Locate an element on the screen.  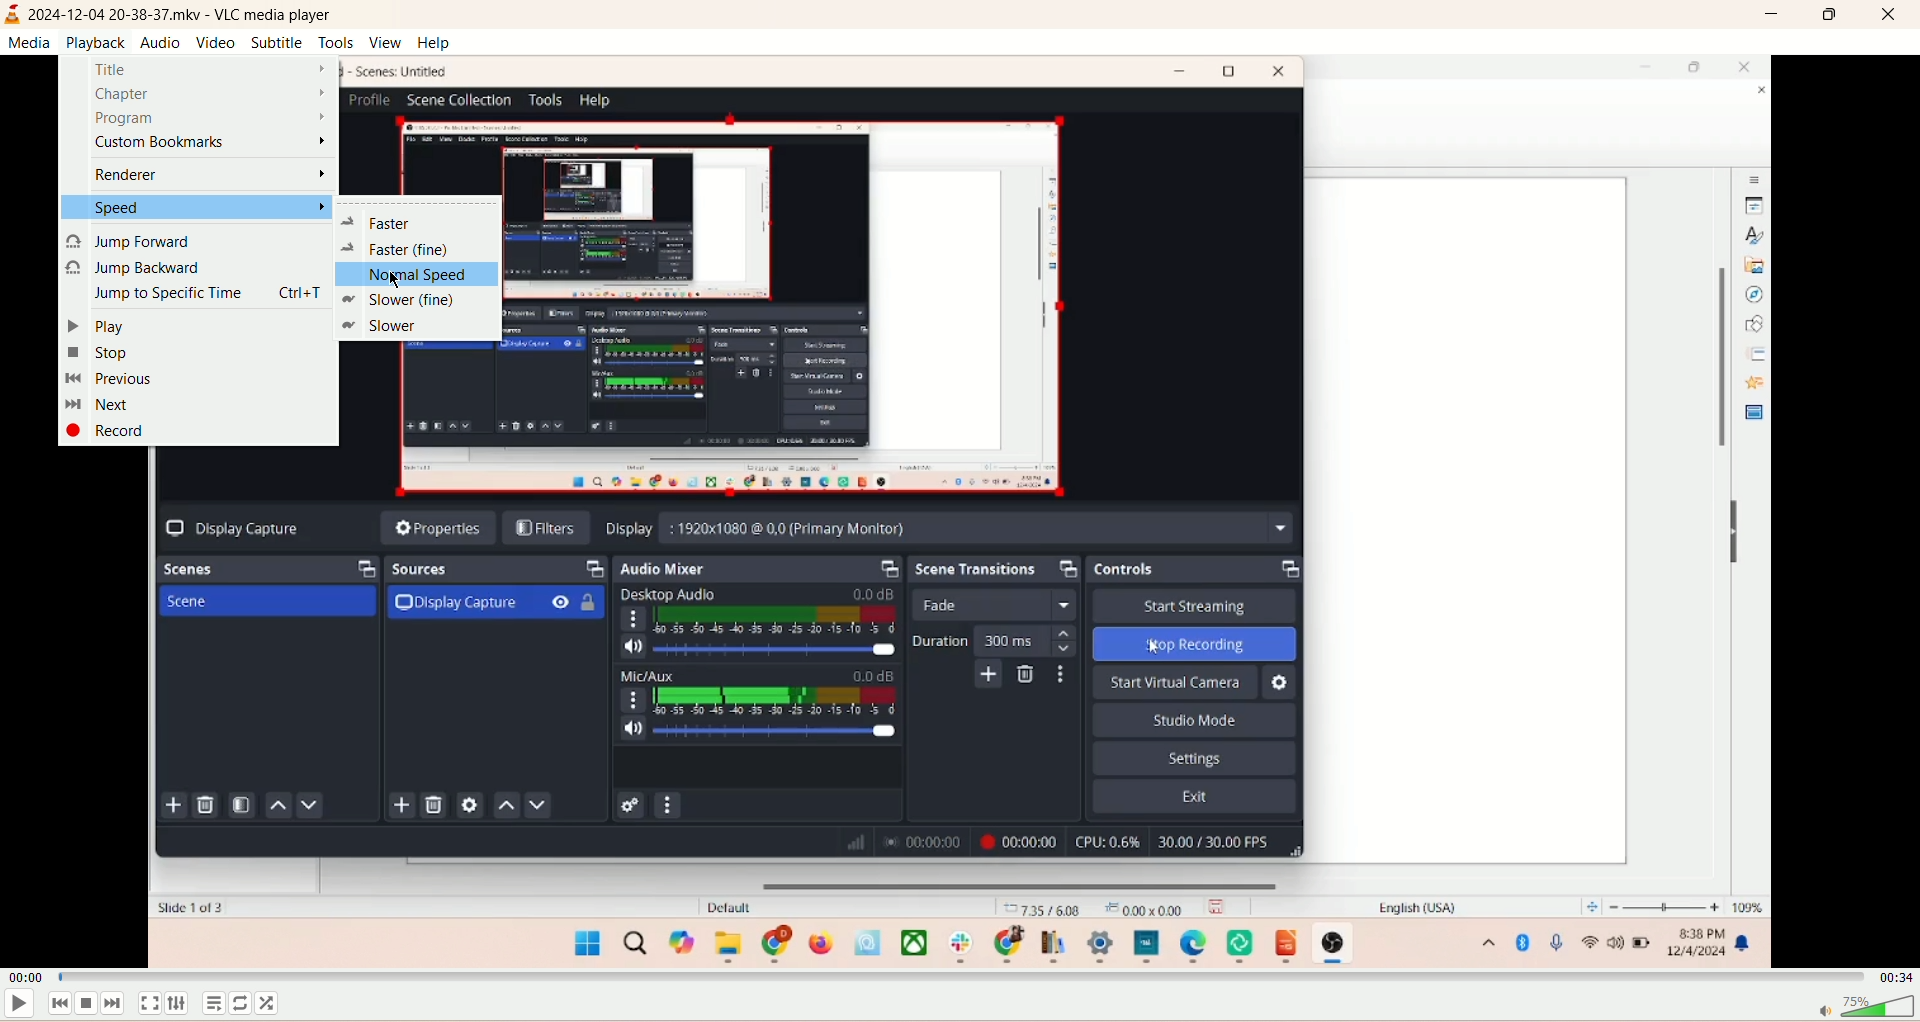
play/pause is located at coordinates (20, 1007).